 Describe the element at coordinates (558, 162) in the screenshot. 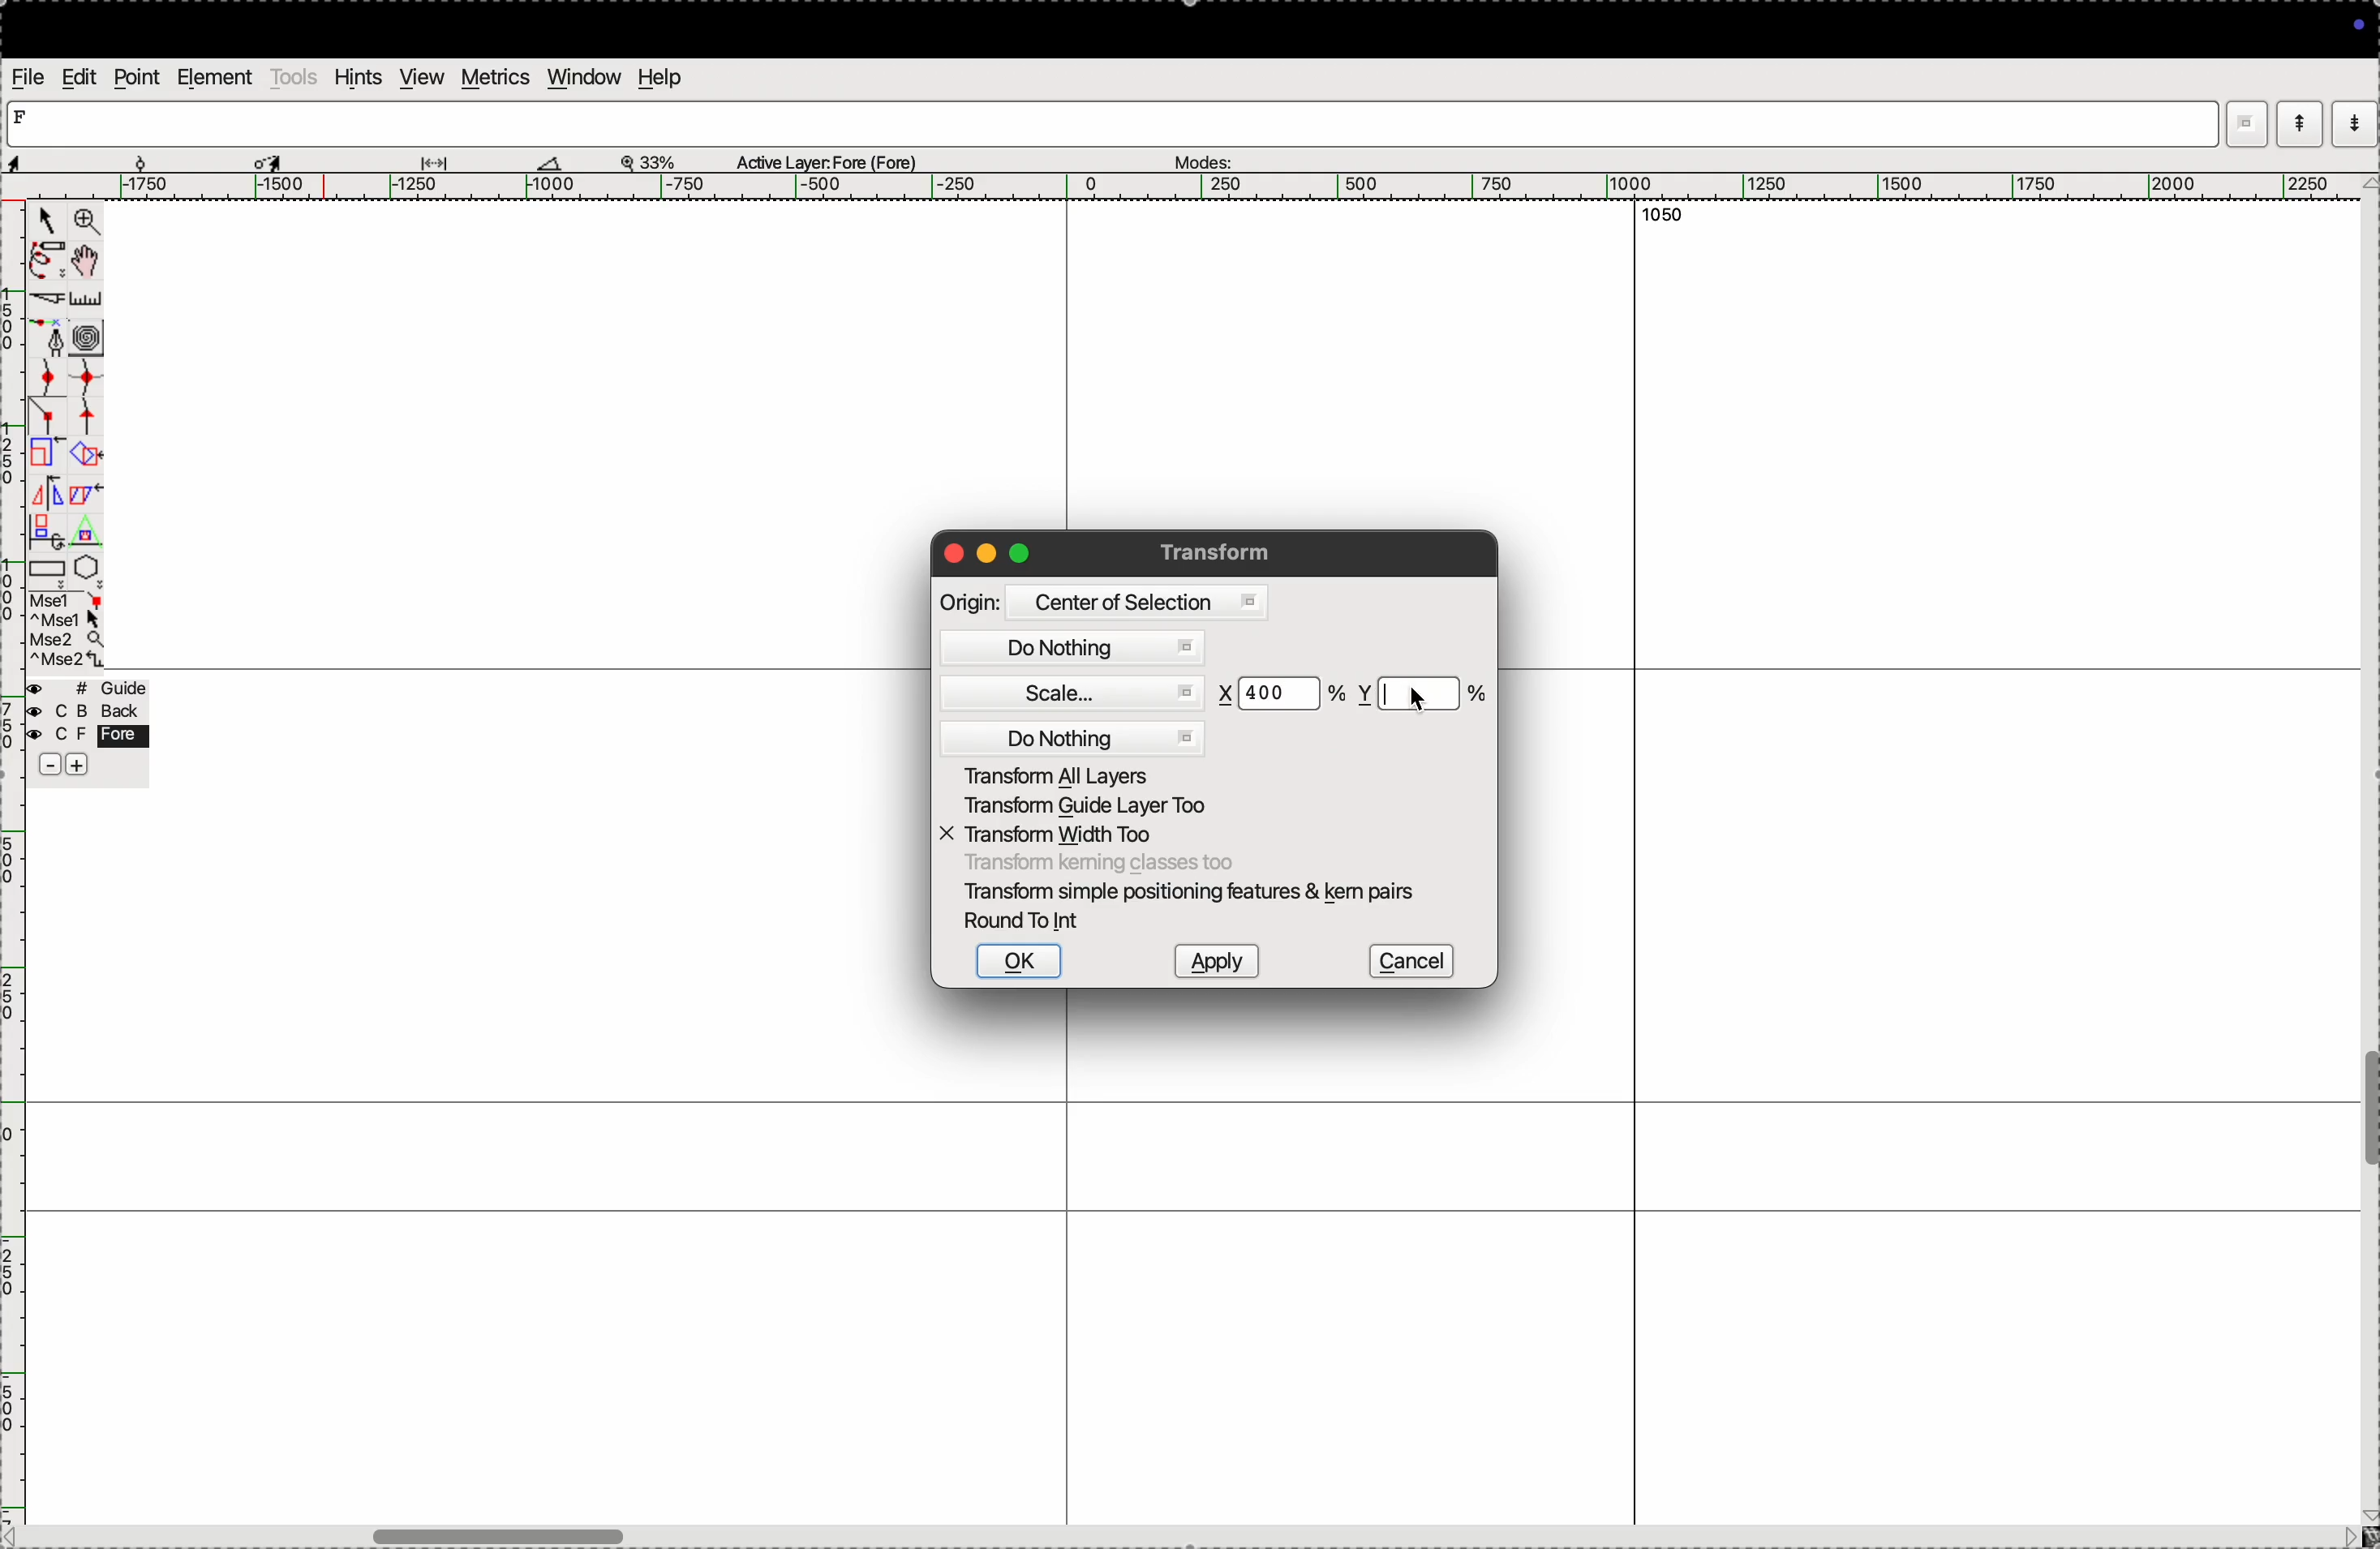

I see `boat` at that location.